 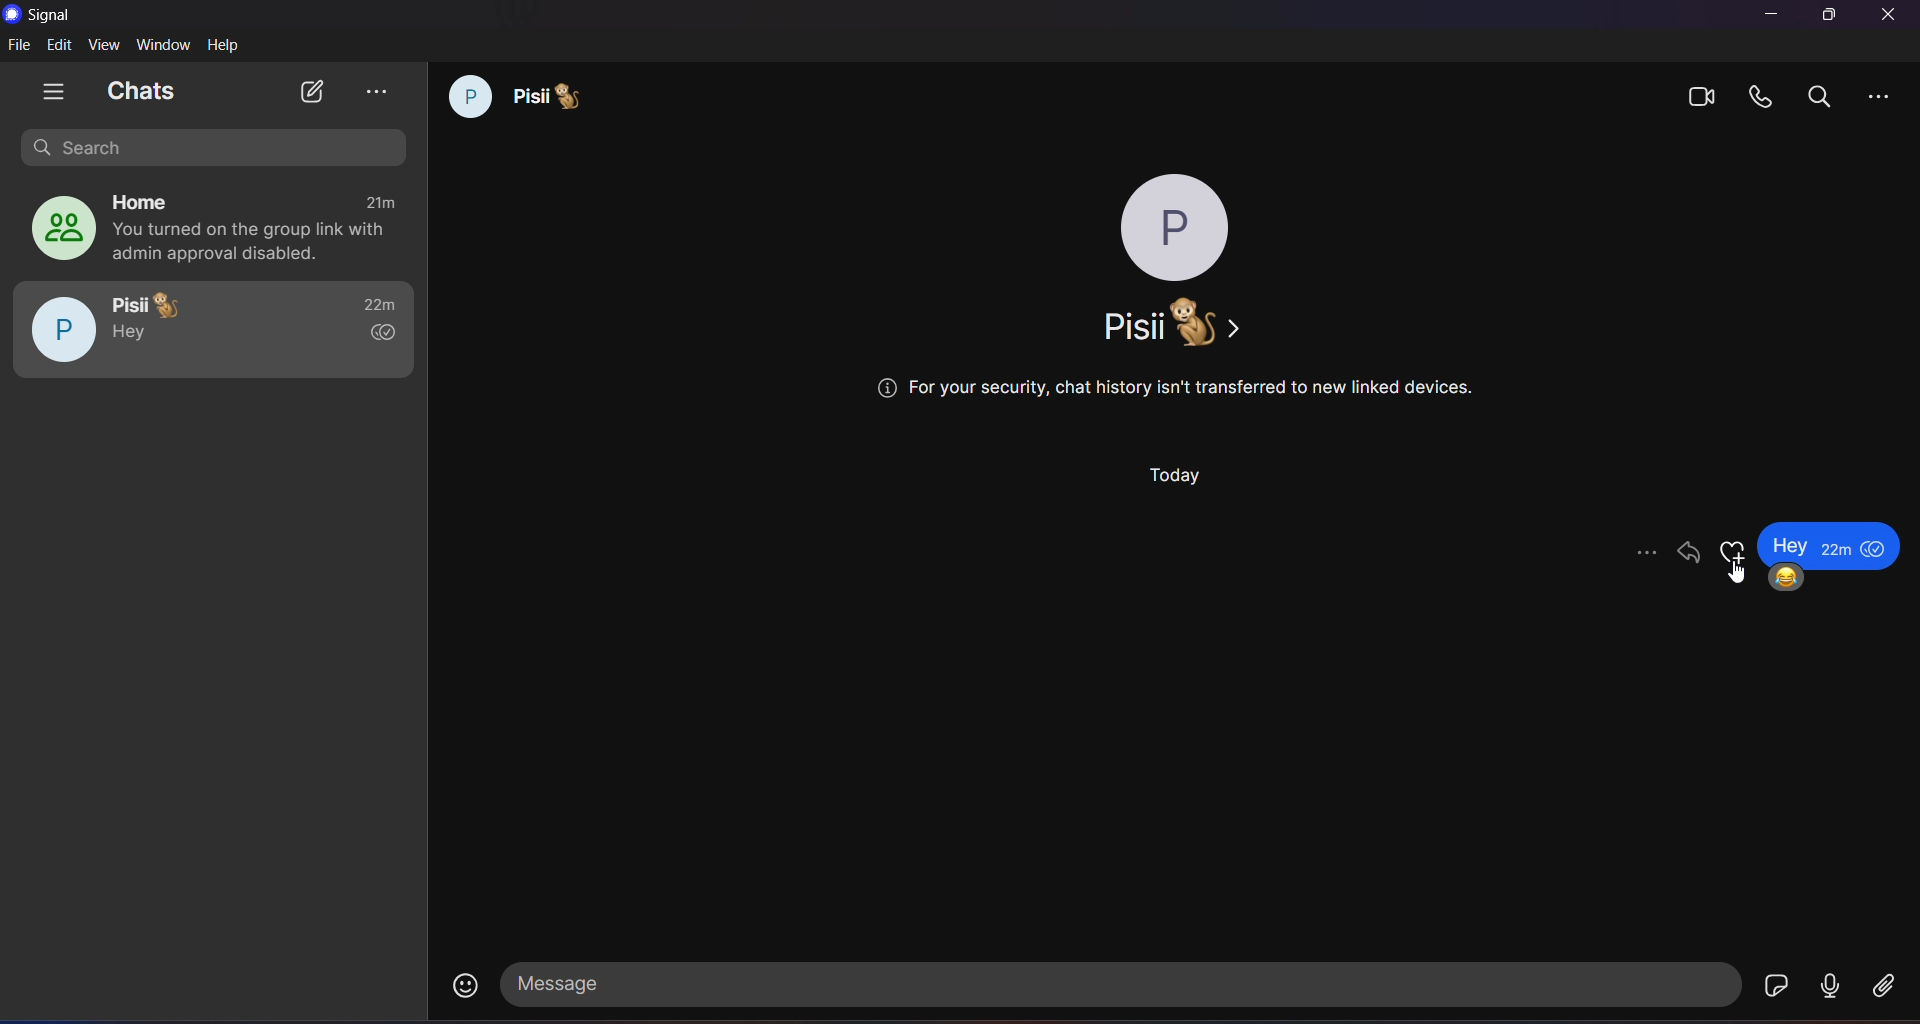 What do you see at coordinates (20, 46) in the screenshot?
I see `file` at bounding box center [20, 46].